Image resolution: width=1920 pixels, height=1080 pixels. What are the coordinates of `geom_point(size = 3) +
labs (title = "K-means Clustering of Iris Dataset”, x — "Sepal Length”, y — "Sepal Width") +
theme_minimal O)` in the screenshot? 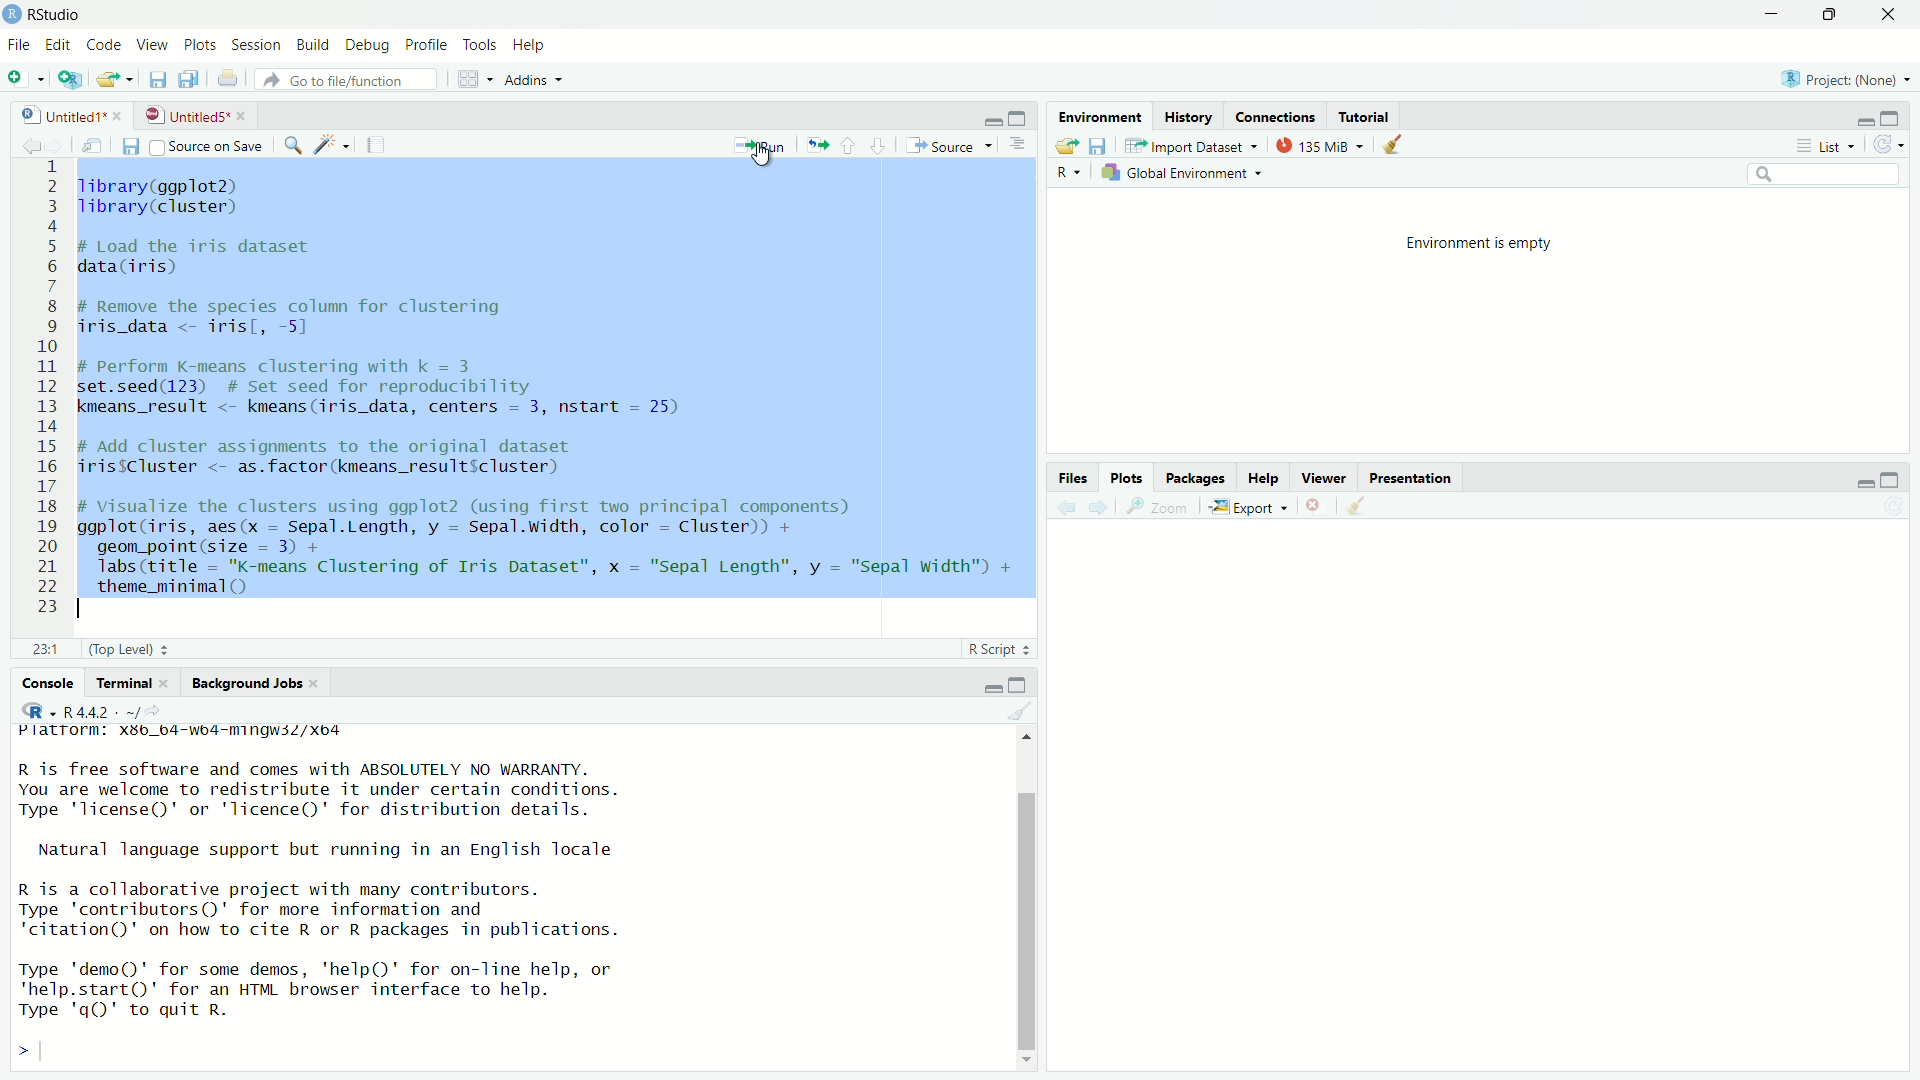 It's located at (564, 569).